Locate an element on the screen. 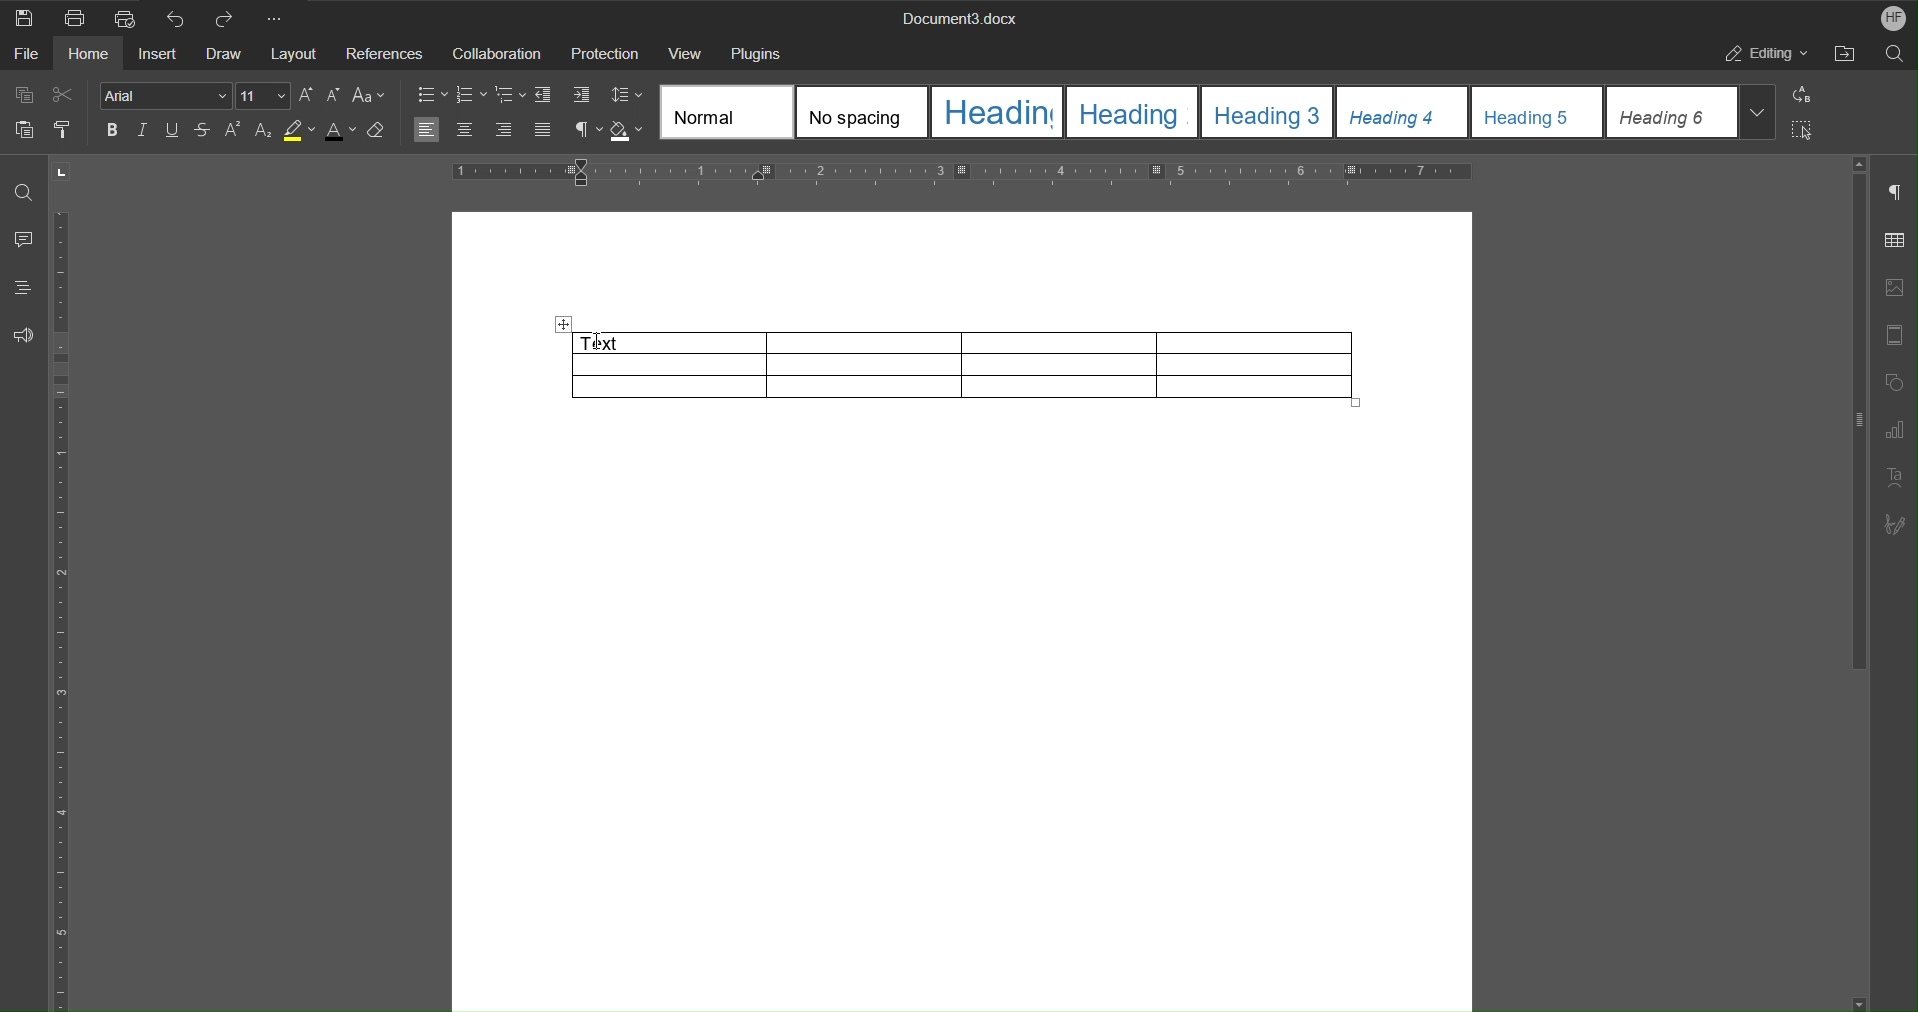  Feedback and Support is located at coordinates (24, 331).